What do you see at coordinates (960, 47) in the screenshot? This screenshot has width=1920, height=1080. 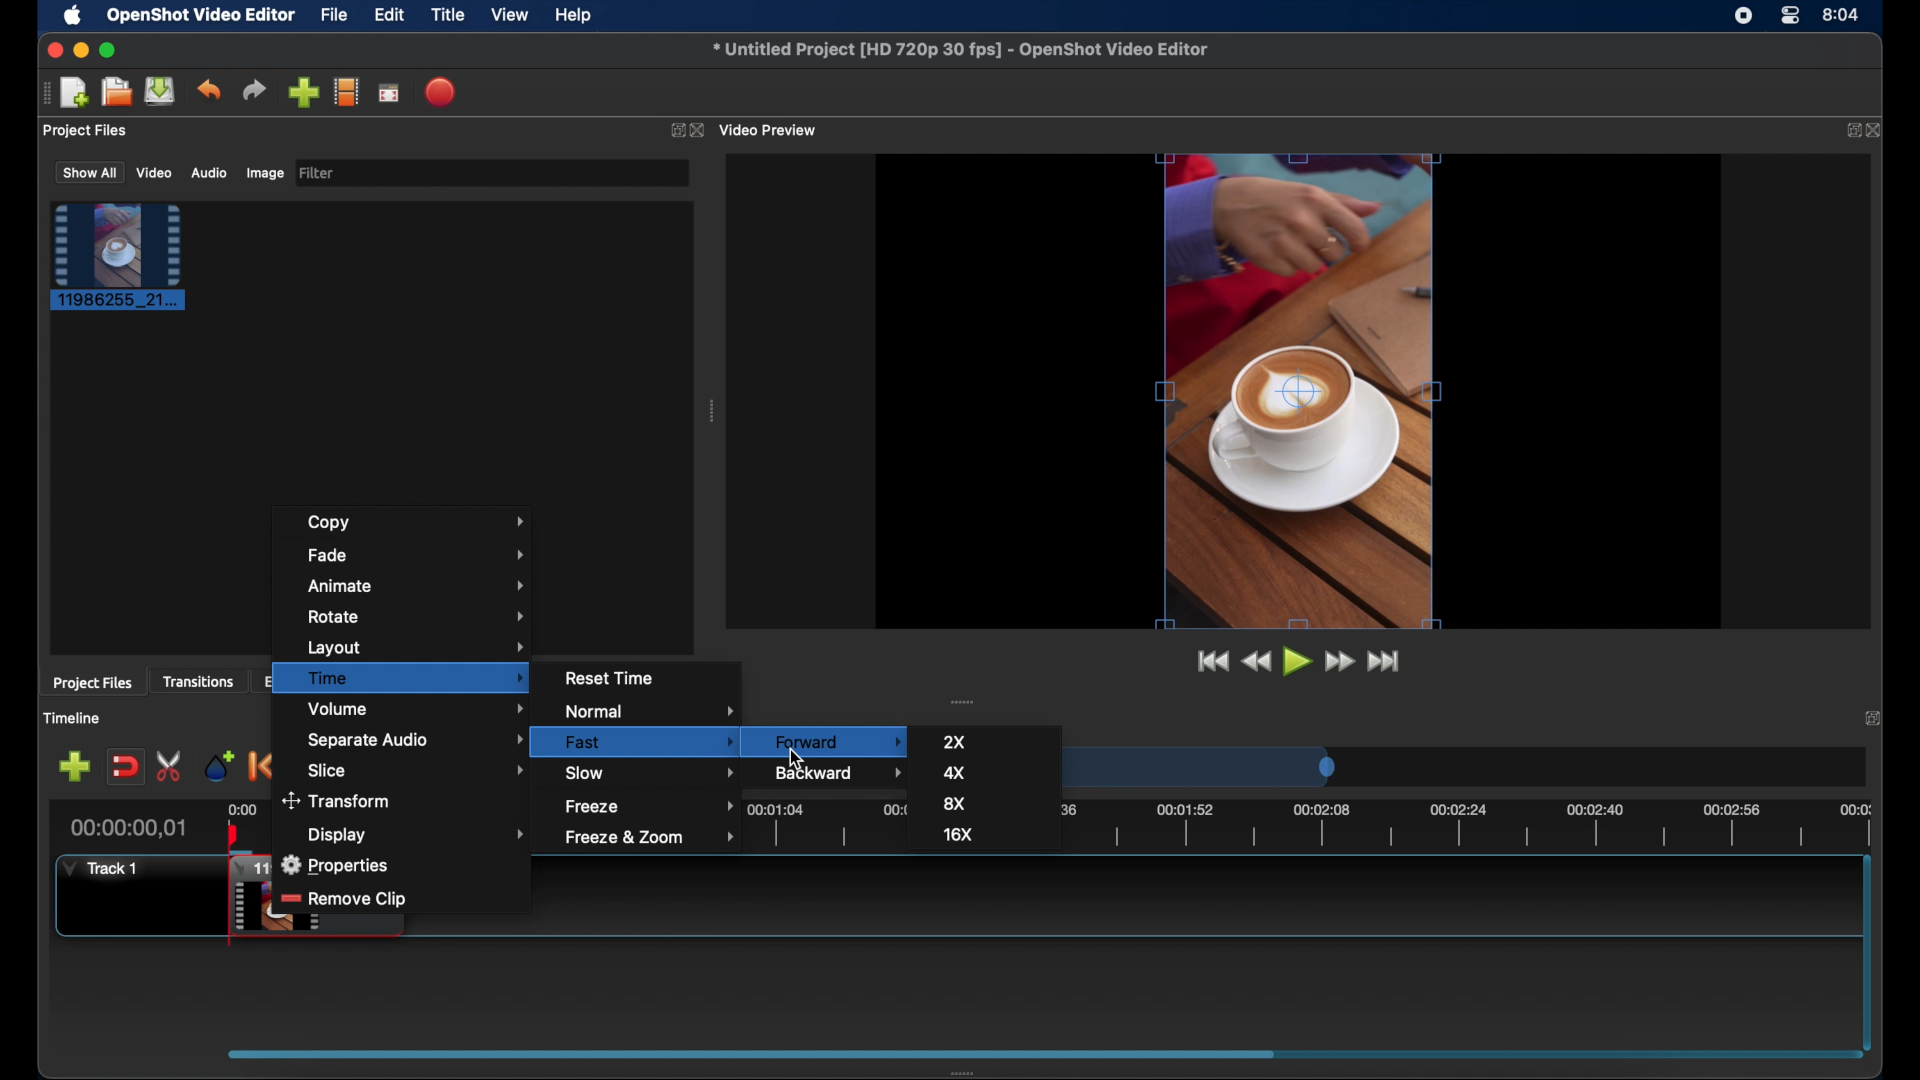 I see `file name` at bounding box center [960, 47].